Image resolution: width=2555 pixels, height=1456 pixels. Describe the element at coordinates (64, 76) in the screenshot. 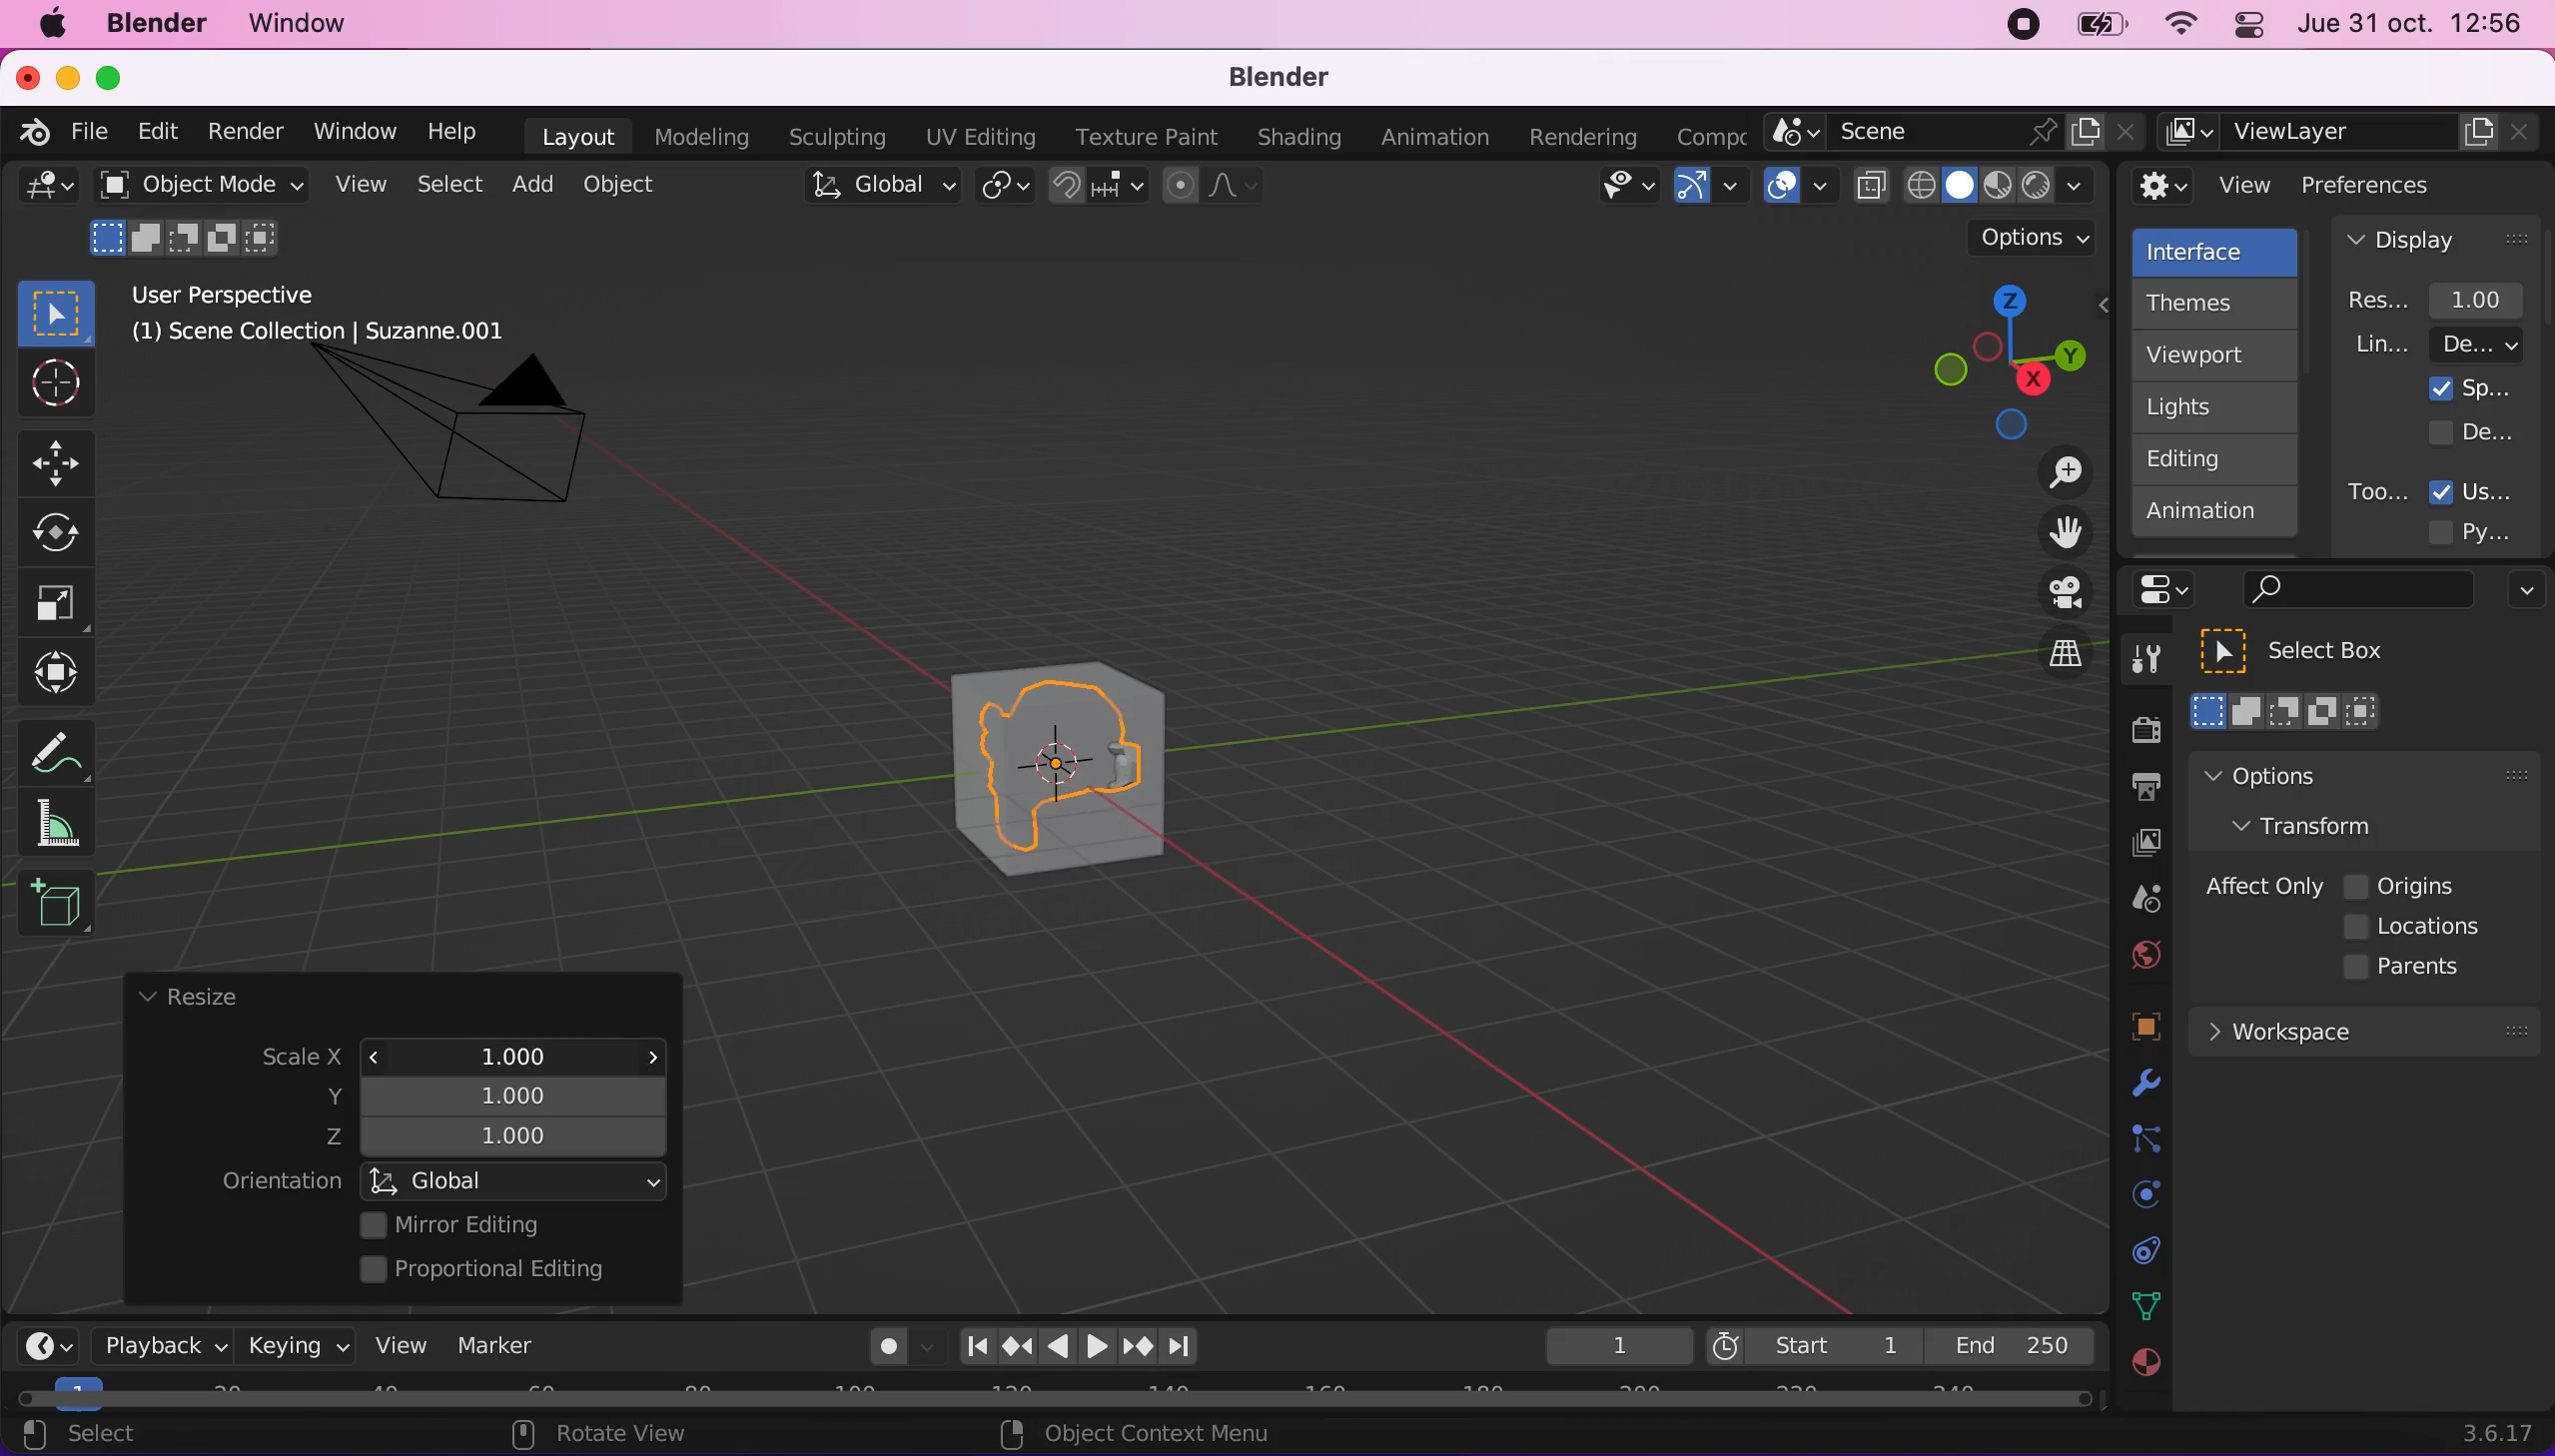

I see `minimize` at that location.